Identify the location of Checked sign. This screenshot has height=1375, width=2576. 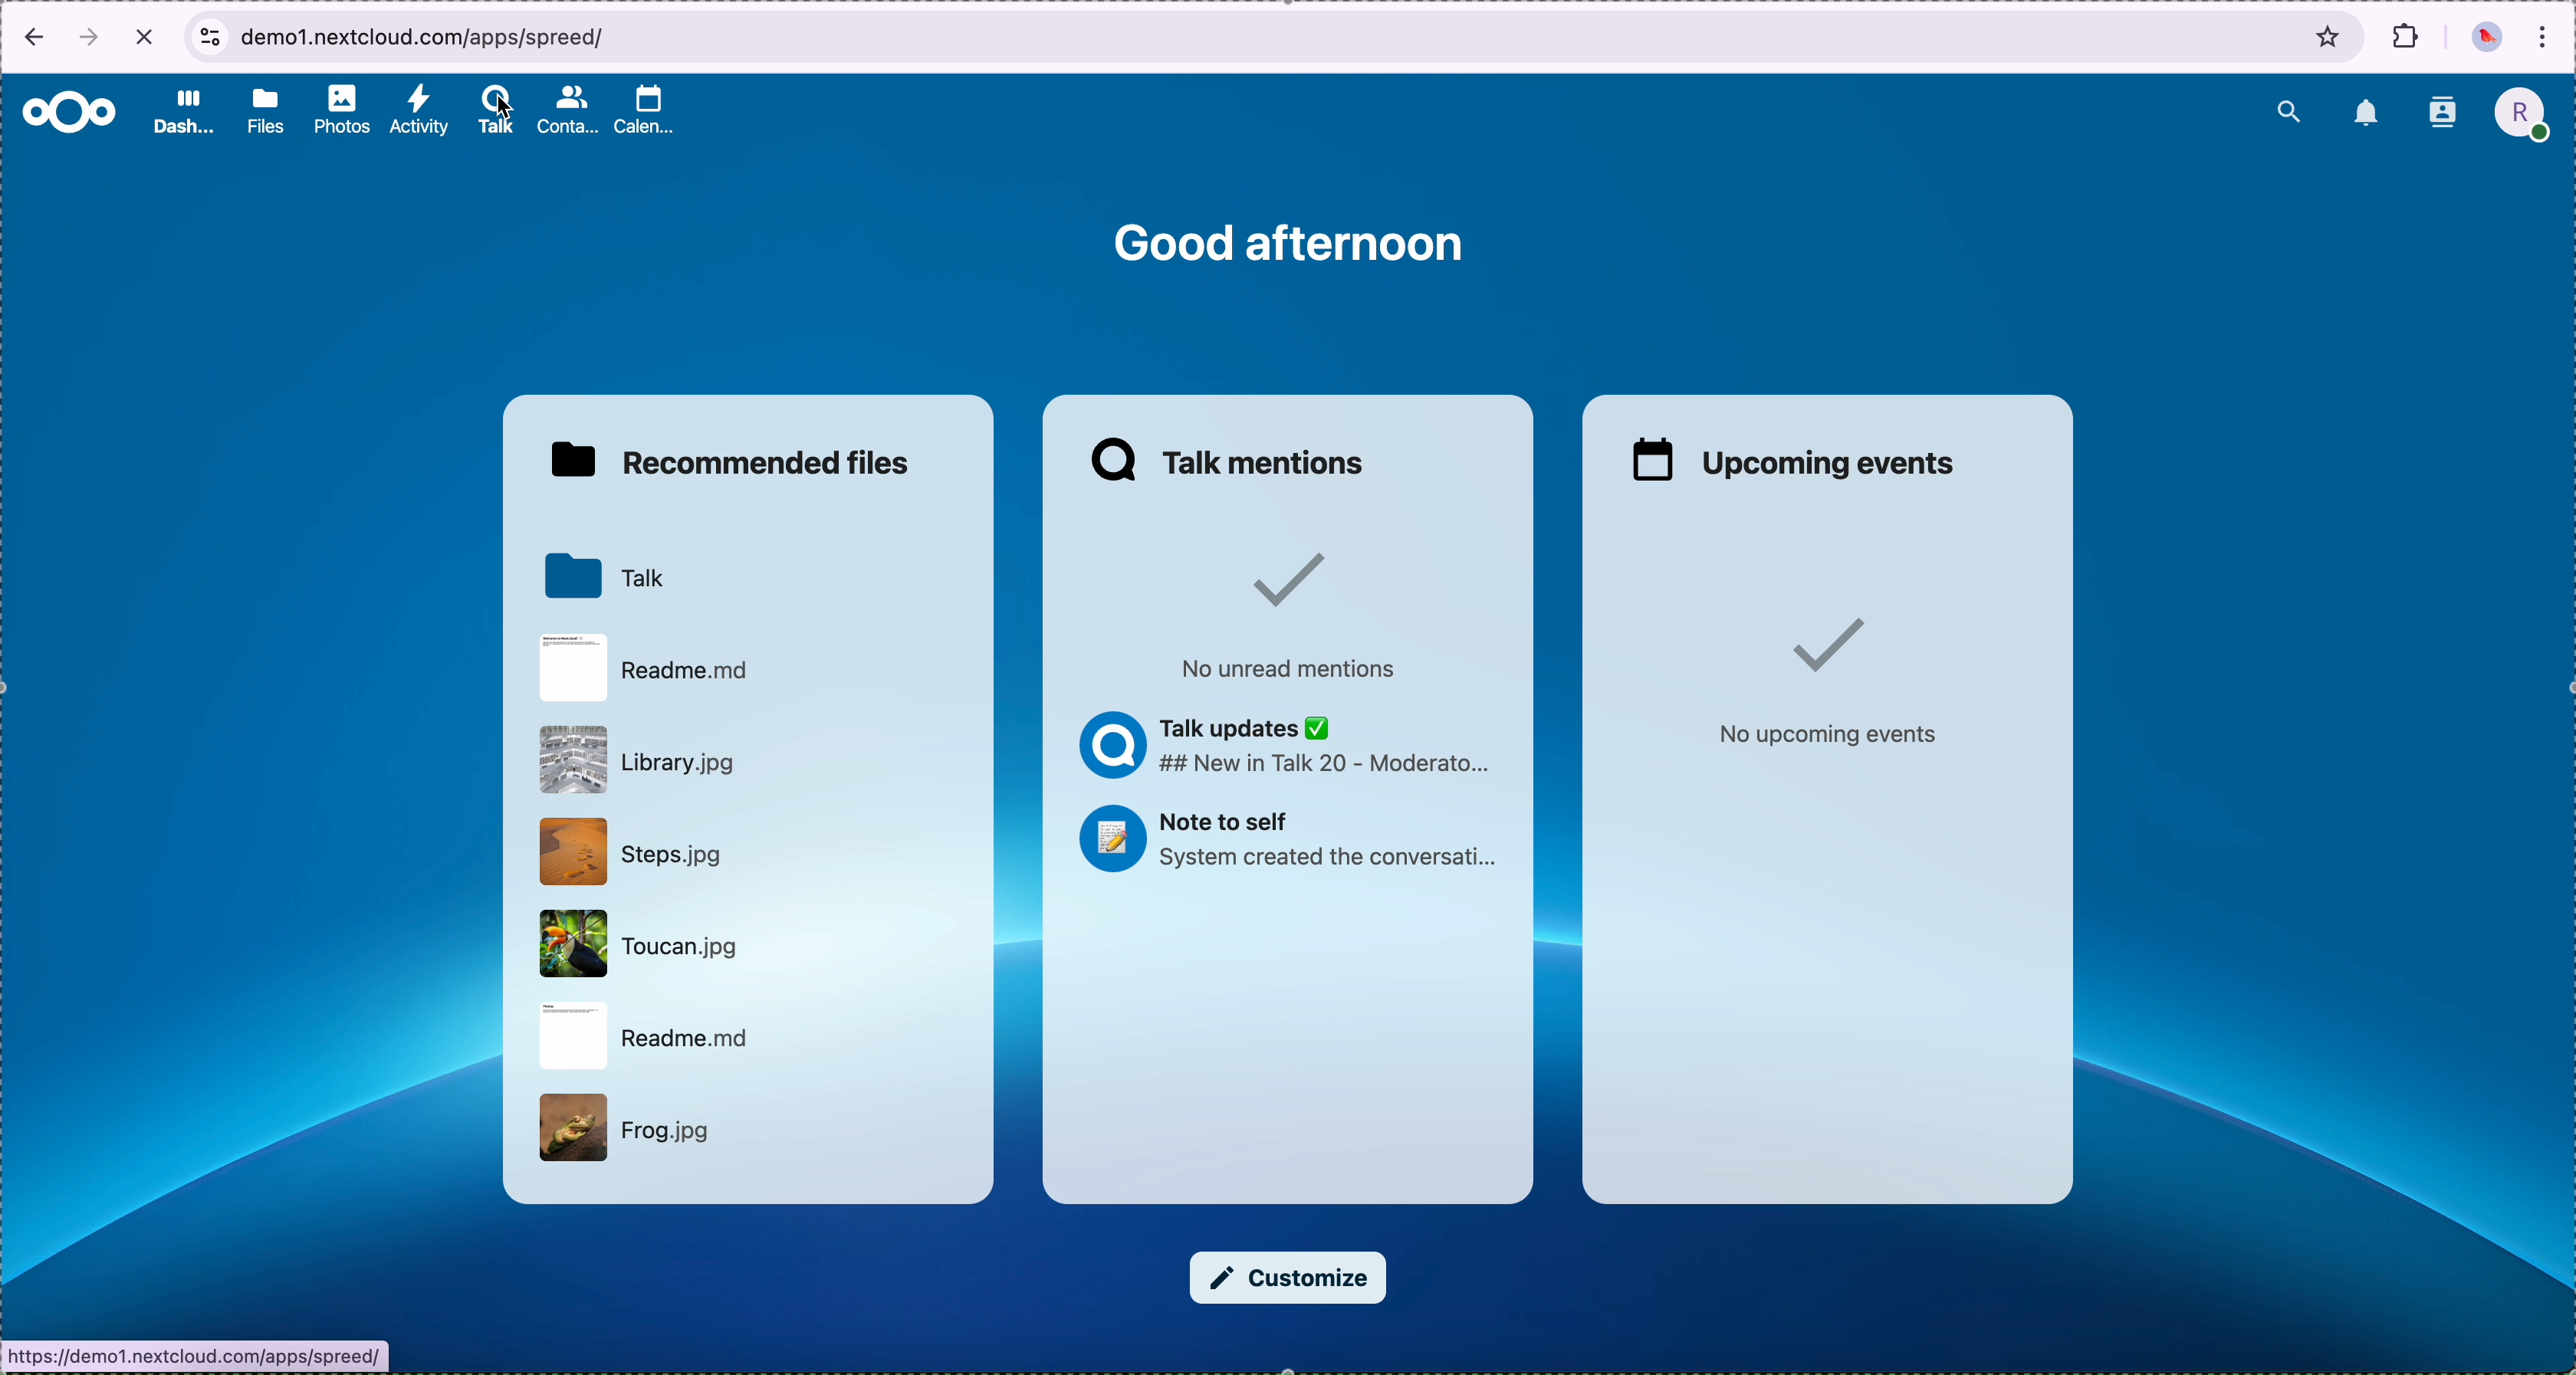
(1273, 583).